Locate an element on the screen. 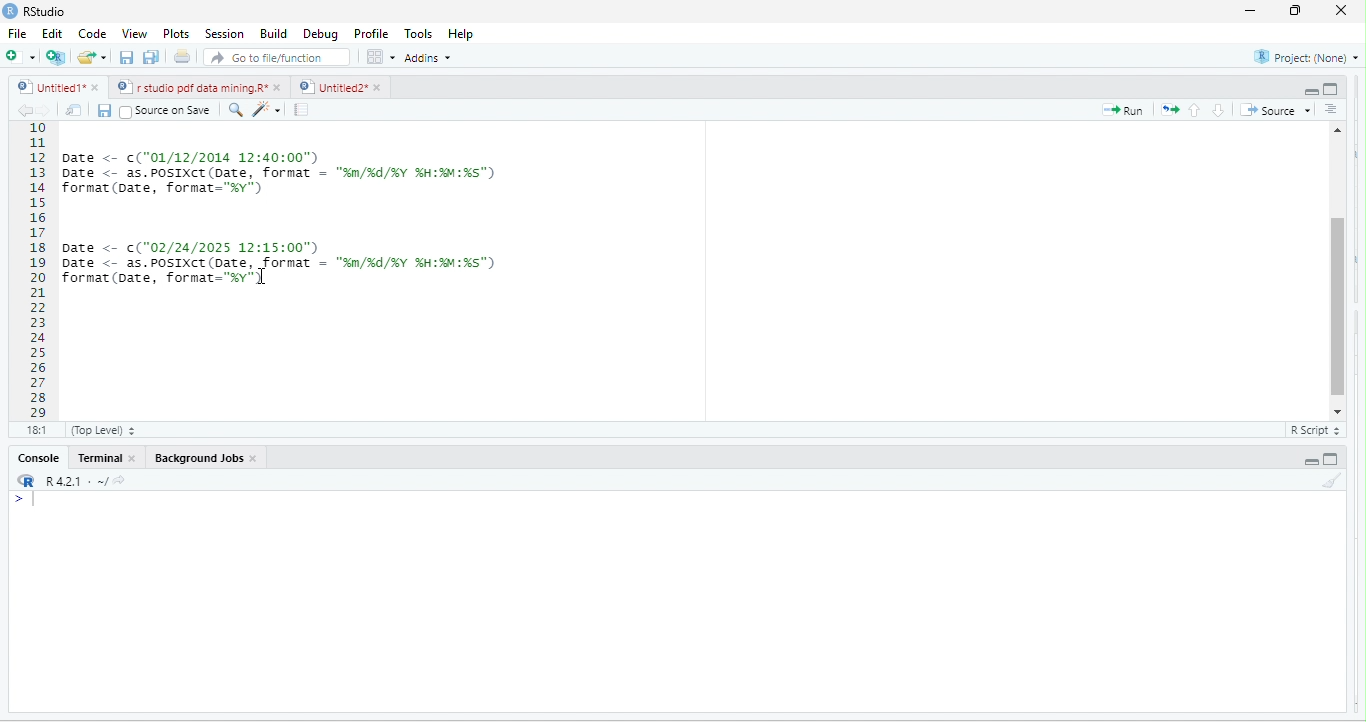 This screenshot has height=722, width=1366. 181 is located at coordinates (35, 431).